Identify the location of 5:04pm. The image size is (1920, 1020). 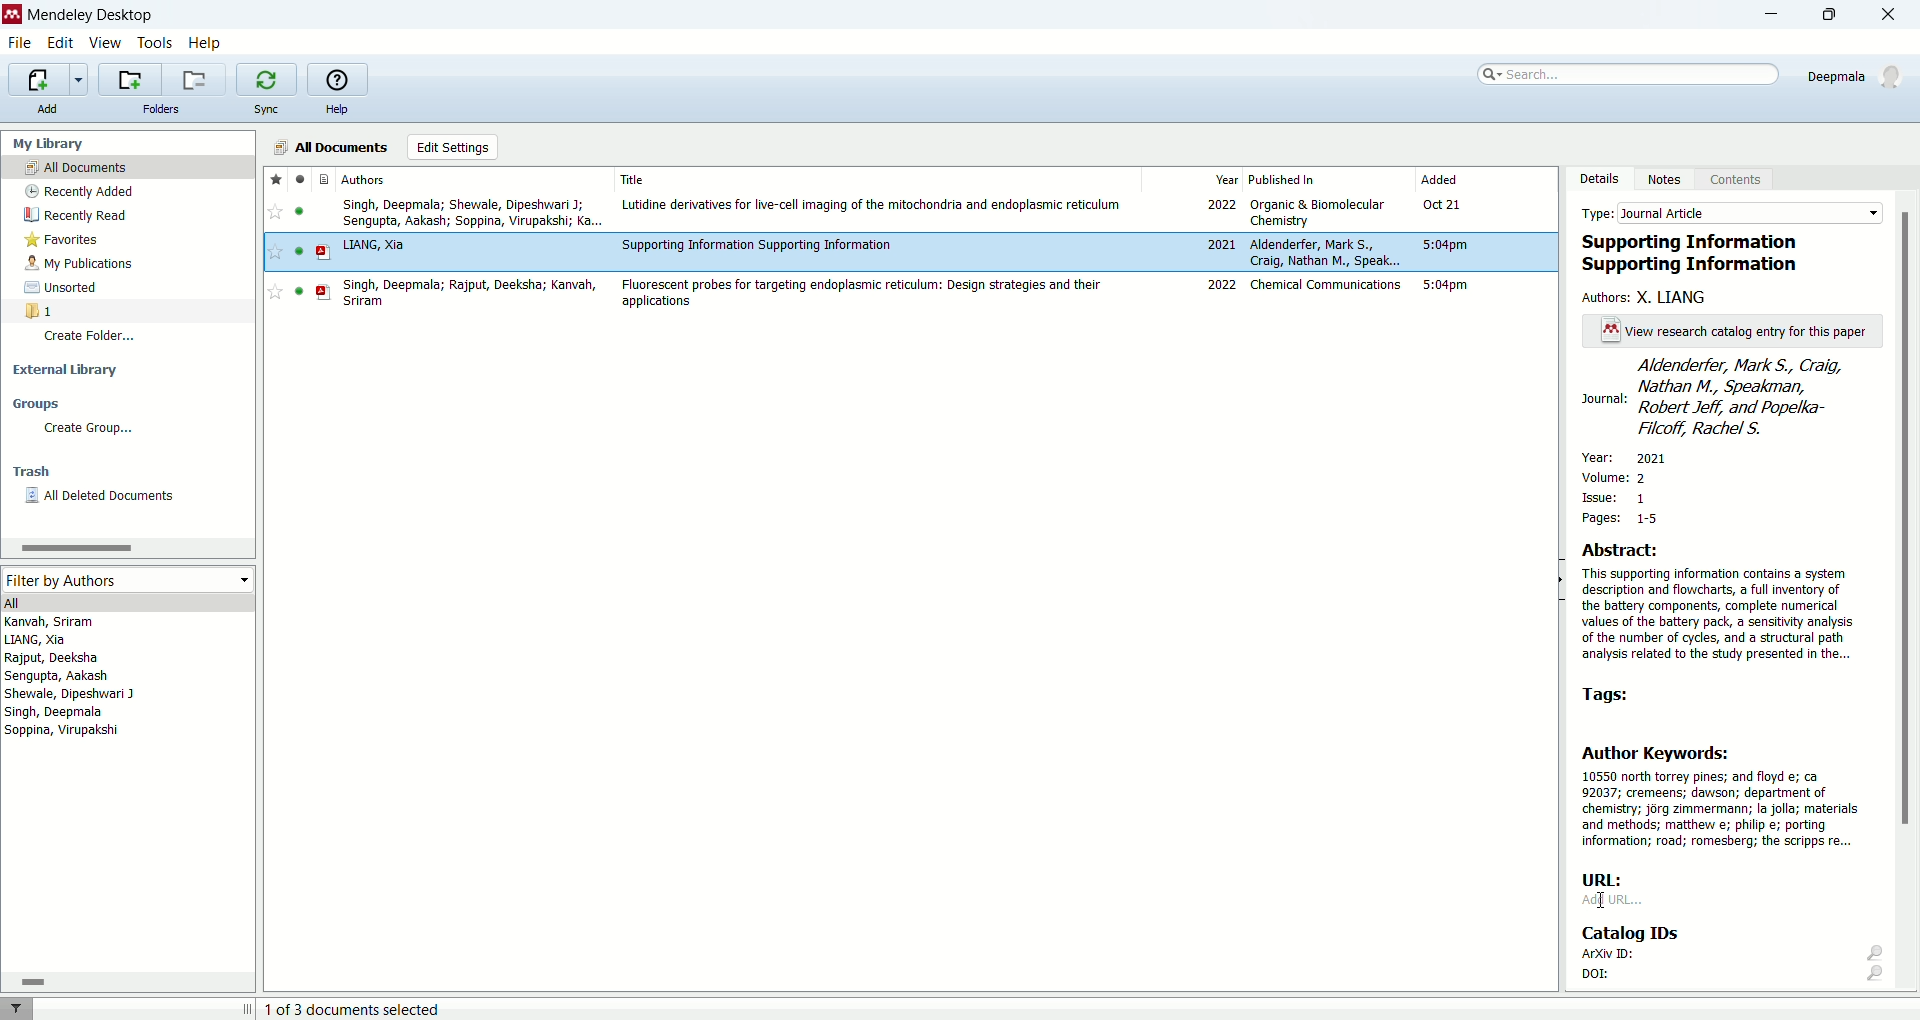
(1445, 245).